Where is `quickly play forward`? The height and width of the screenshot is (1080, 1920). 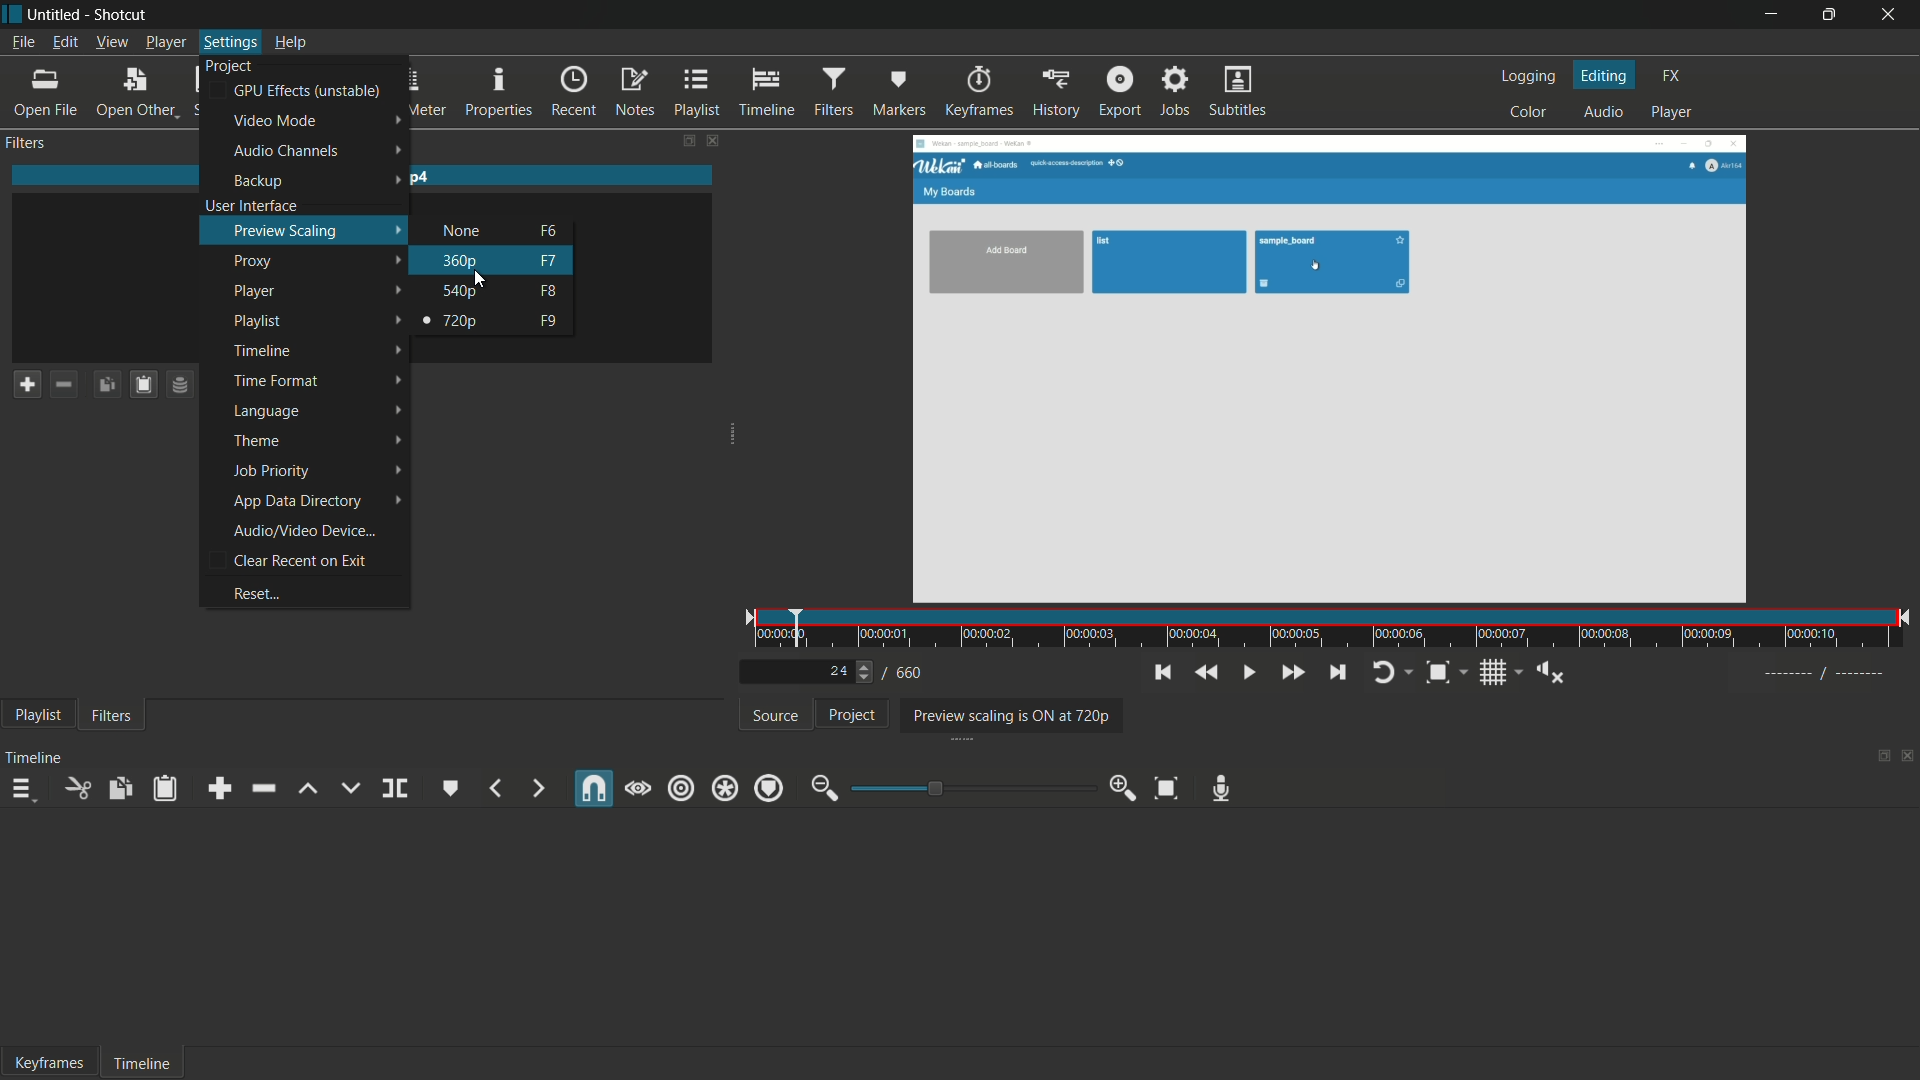 quickly play forward is located at coordinates (1292, 673).